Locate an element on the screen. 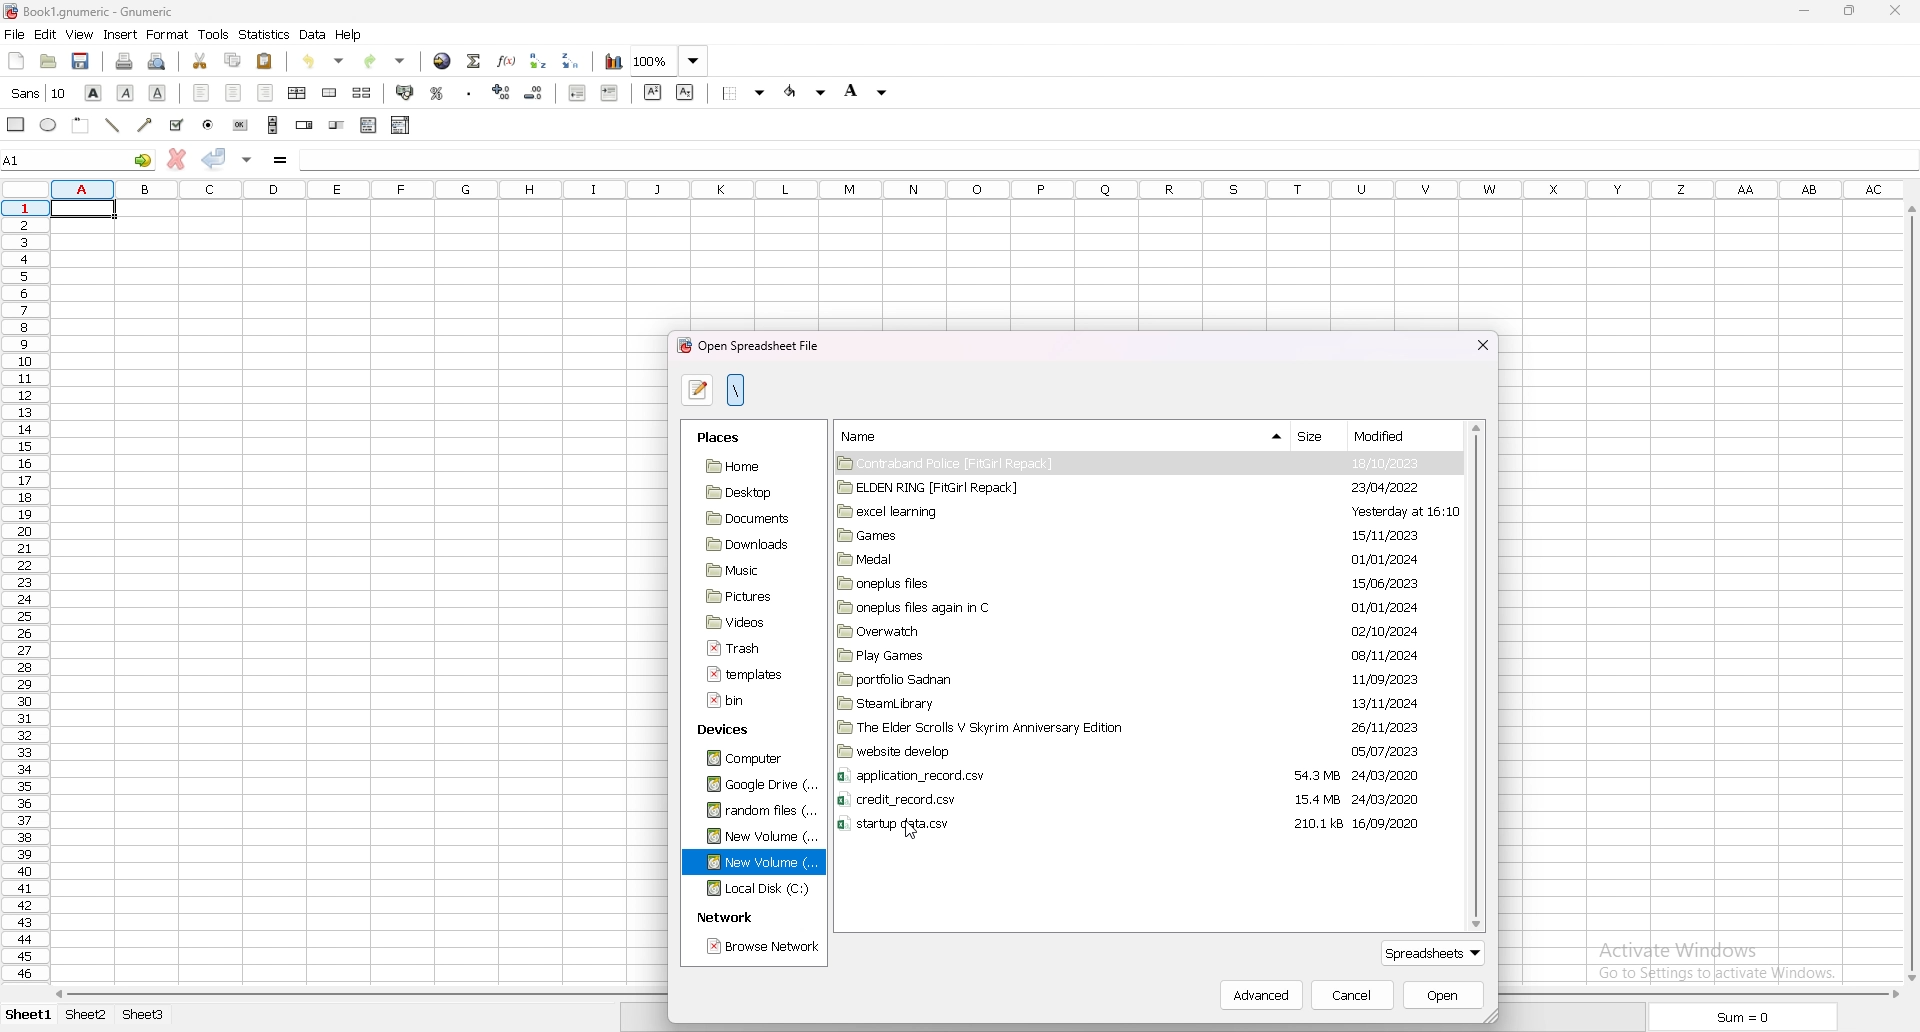  type file name is located at coordinates (699, 390).